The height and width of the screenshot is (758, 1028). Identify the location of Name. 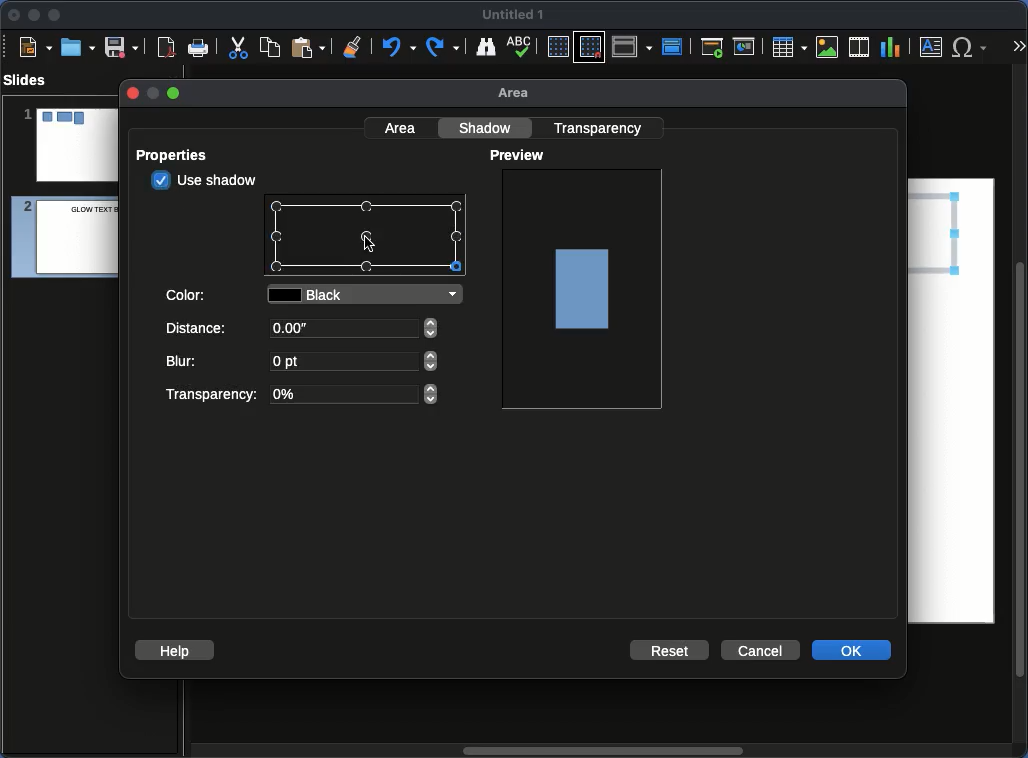
(514, 15).